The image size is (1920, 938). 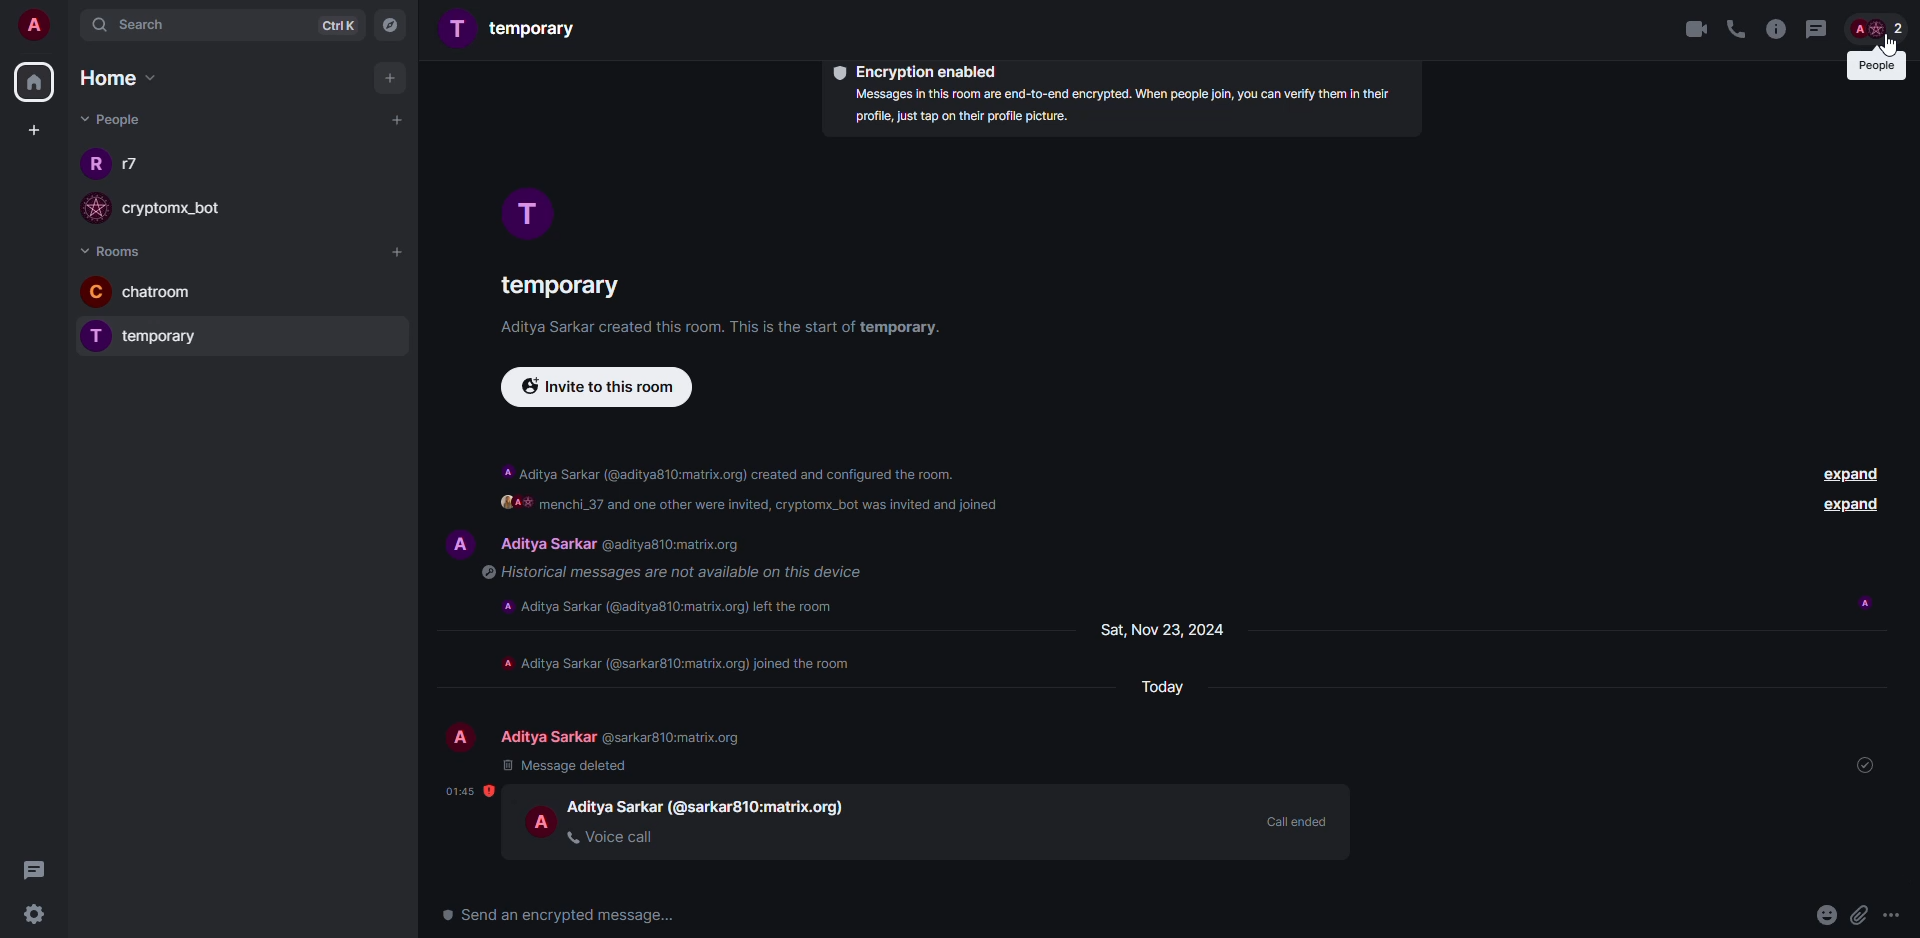 I want to click on info, so click(x=679, y=662).